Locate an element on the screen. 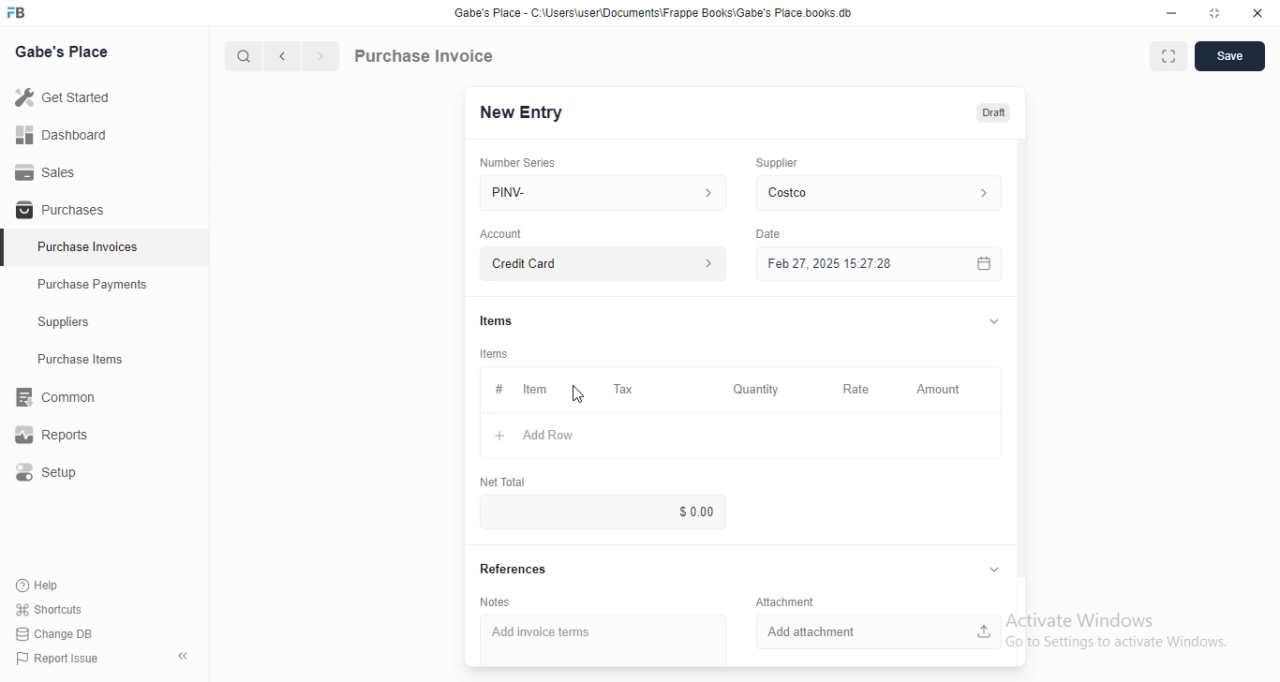  Cursor is located at coordinates (578, 394).